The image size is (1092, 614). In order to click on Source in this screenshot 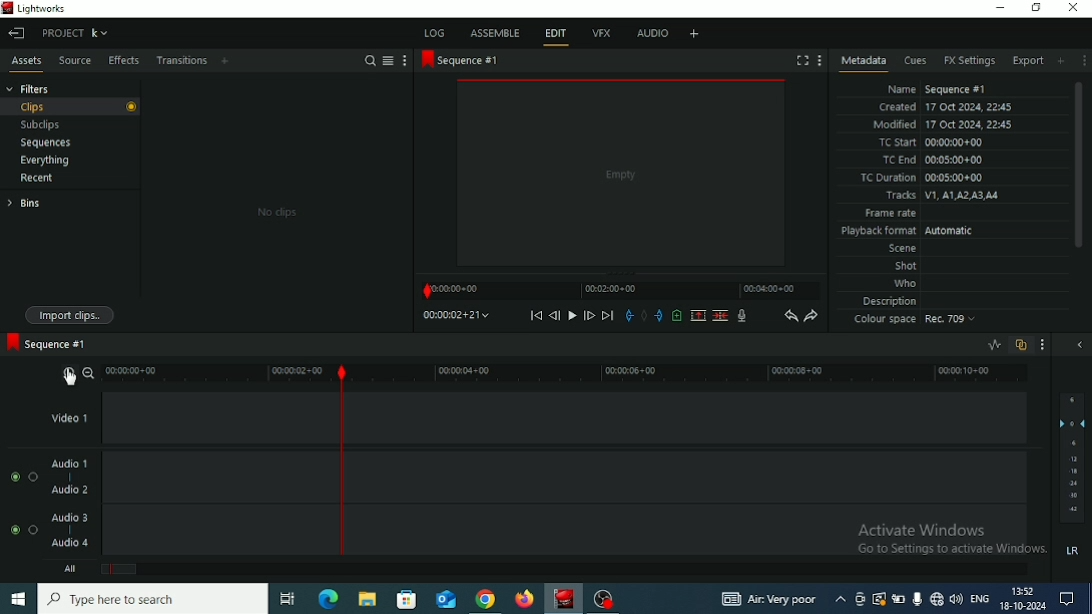, I will do `click(74, 60)`.